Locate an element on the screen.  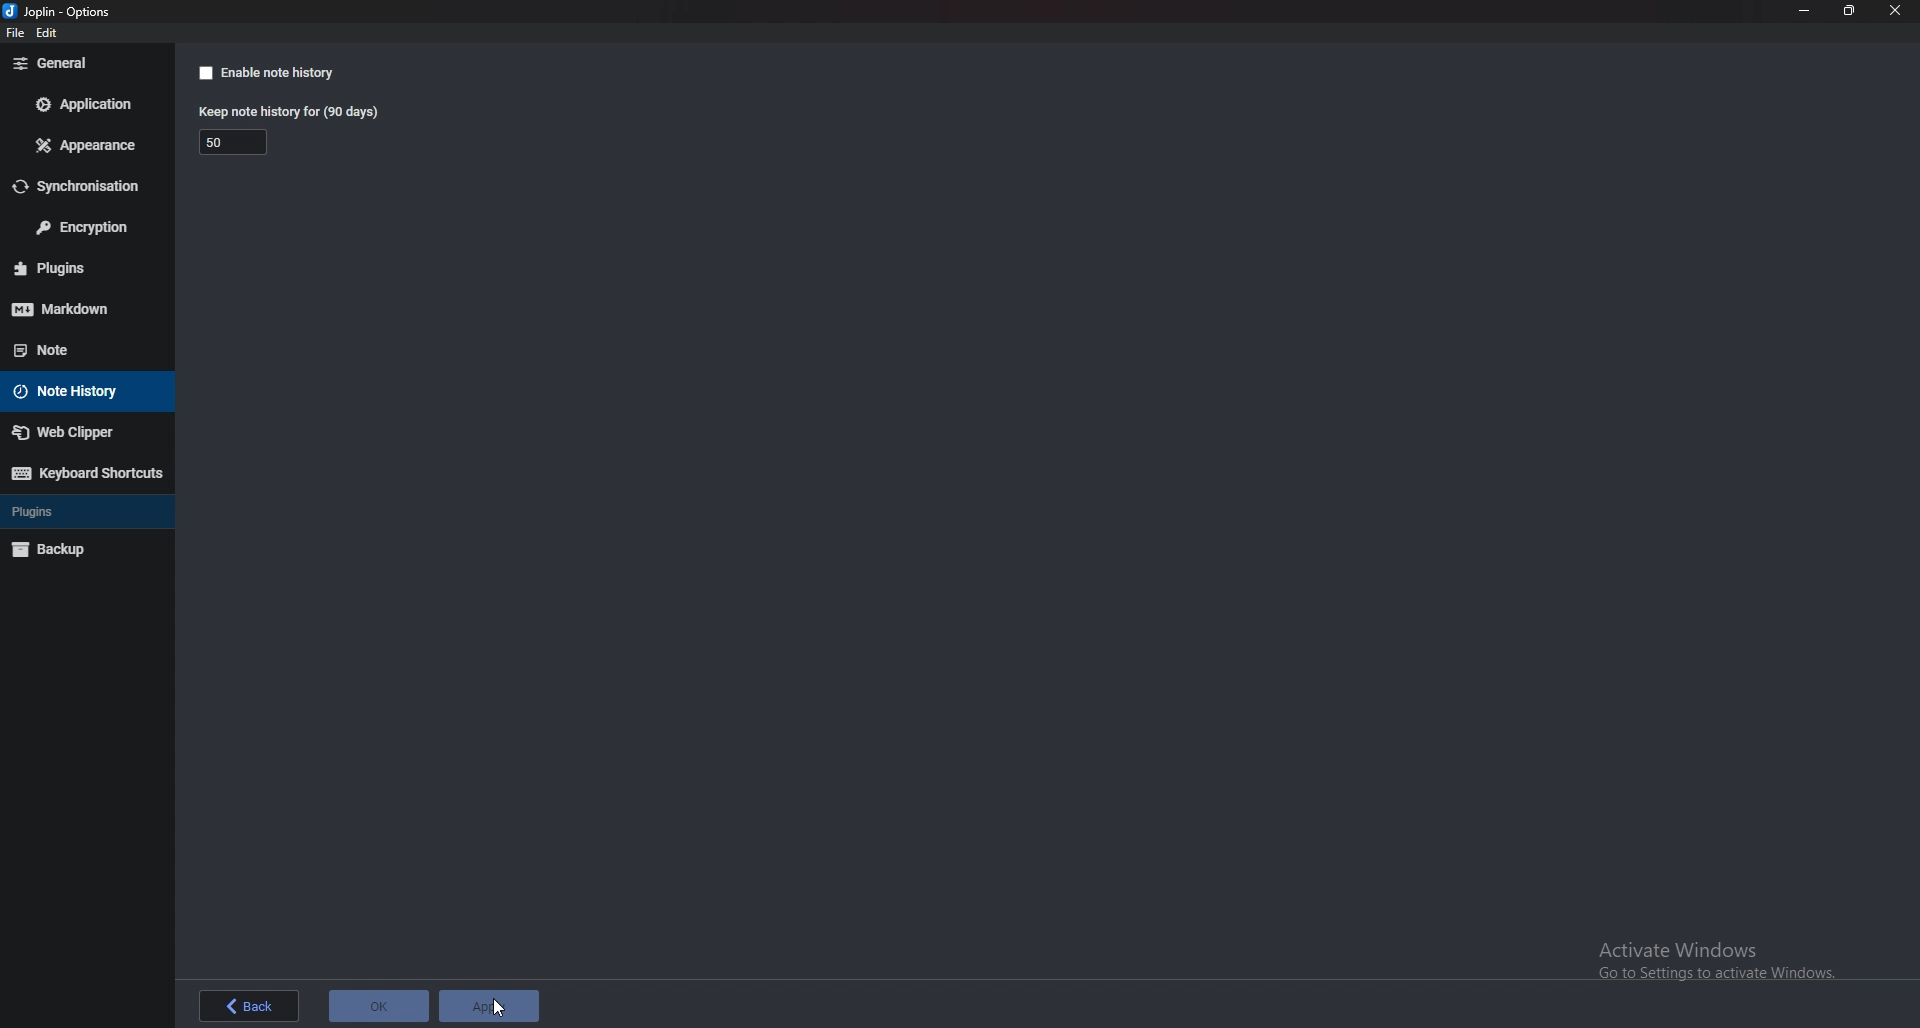
Back up is located at coordinates (76, 550).